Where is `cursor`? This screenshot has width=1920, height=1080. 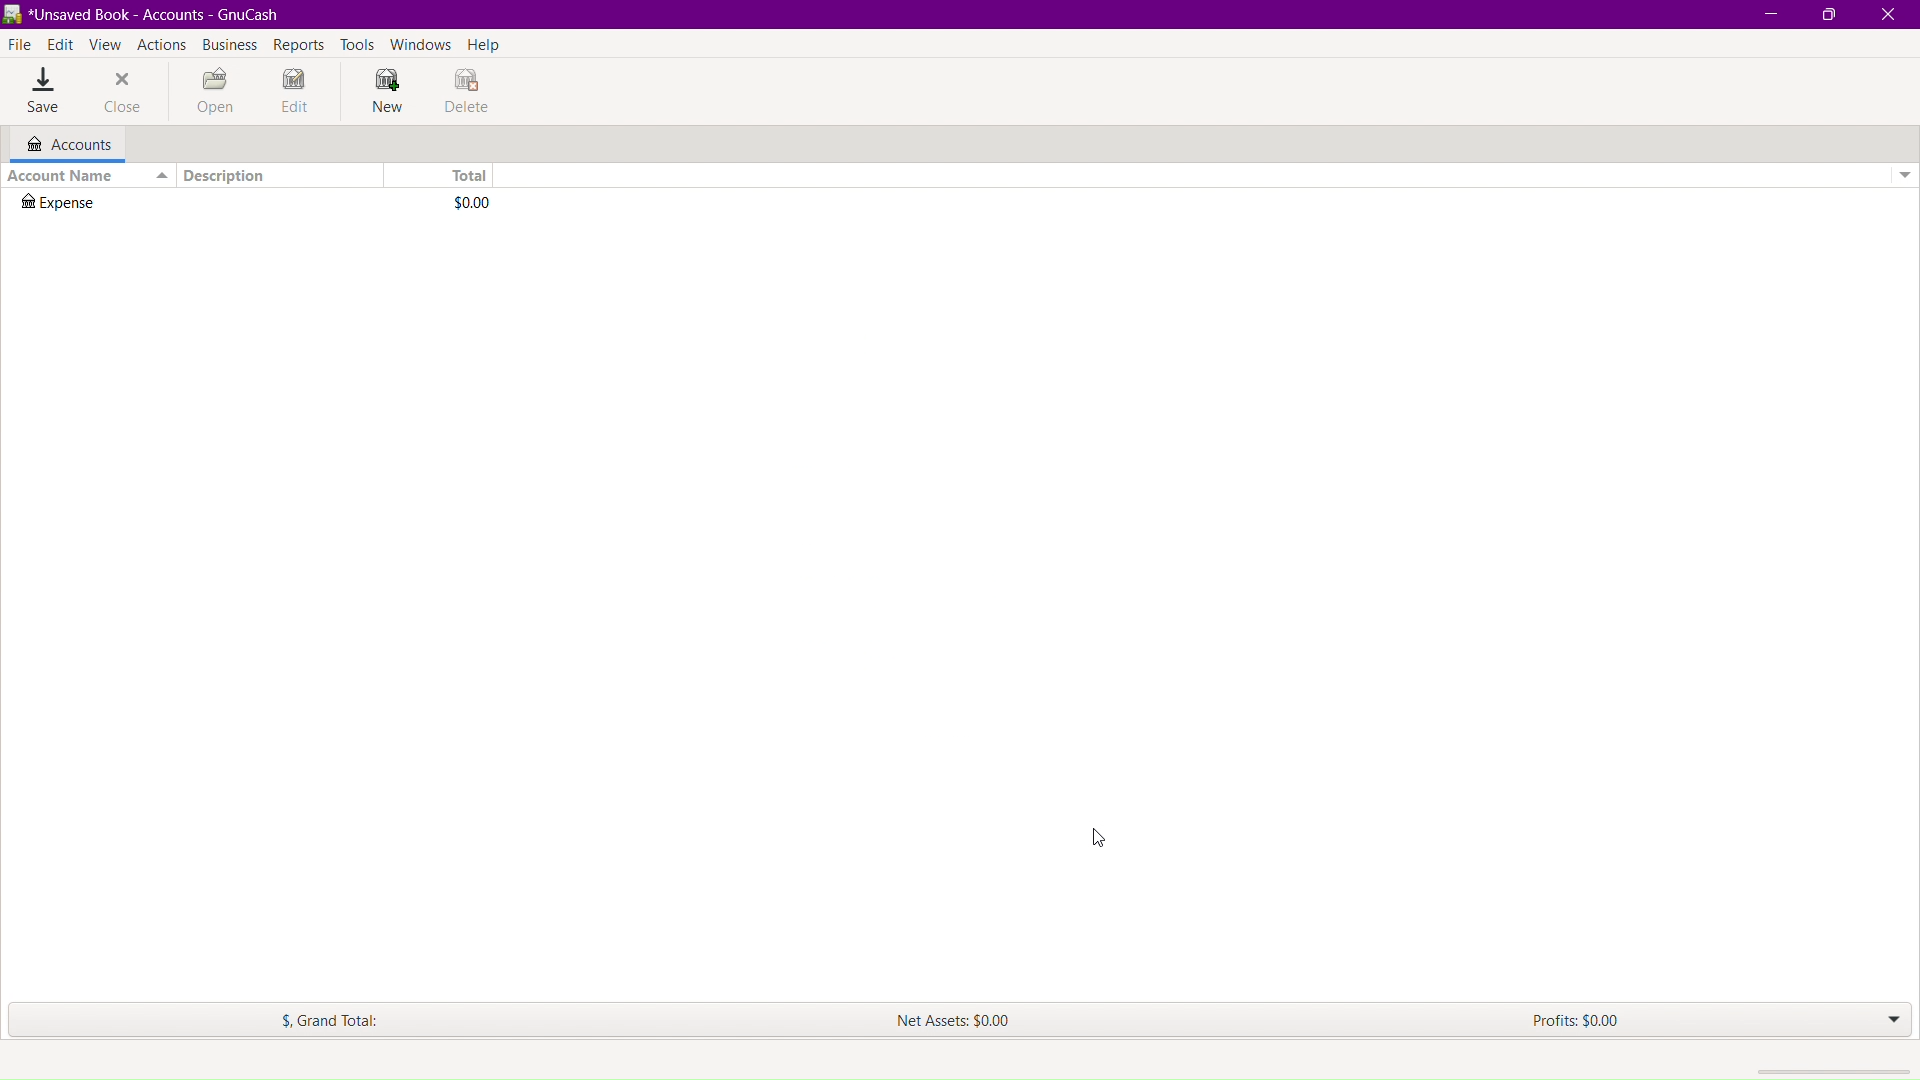
cursor is located at coordinates (400, 92).